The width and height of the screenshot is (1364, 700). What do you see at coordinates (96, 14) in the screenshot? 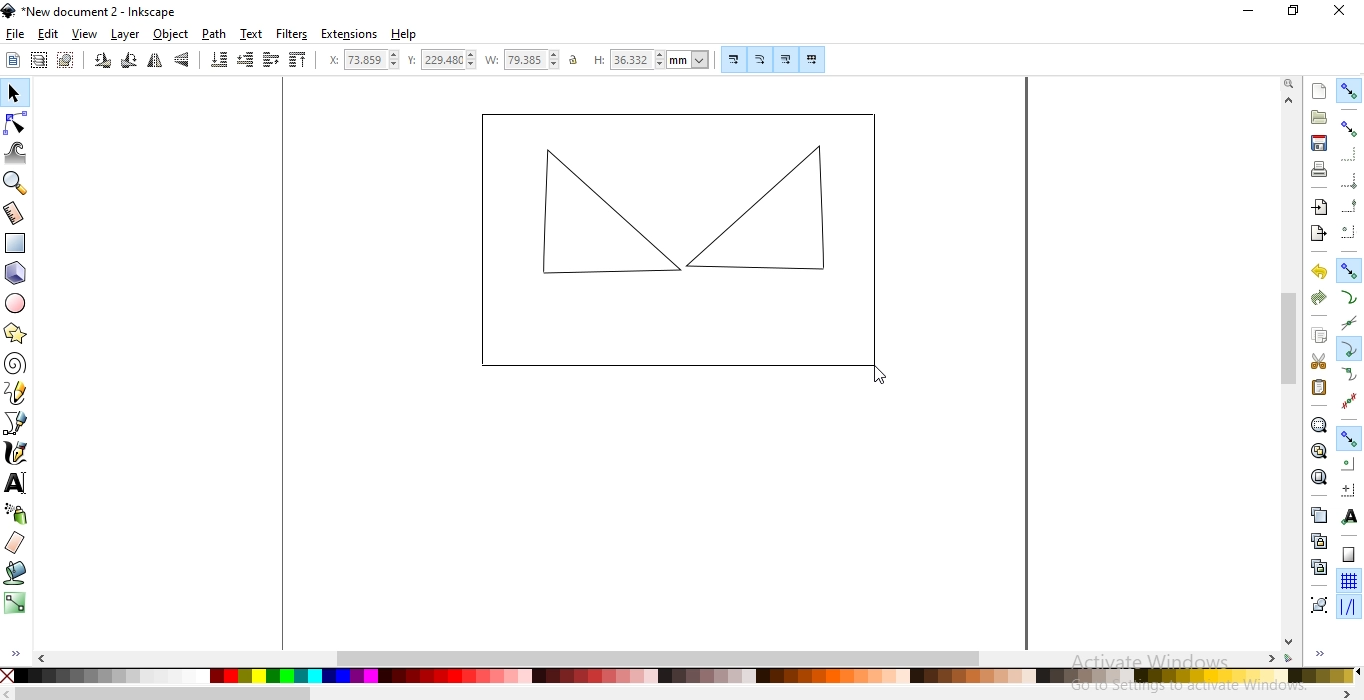
I see `new document 2 - inkscape` at bounding box center [96, 14].